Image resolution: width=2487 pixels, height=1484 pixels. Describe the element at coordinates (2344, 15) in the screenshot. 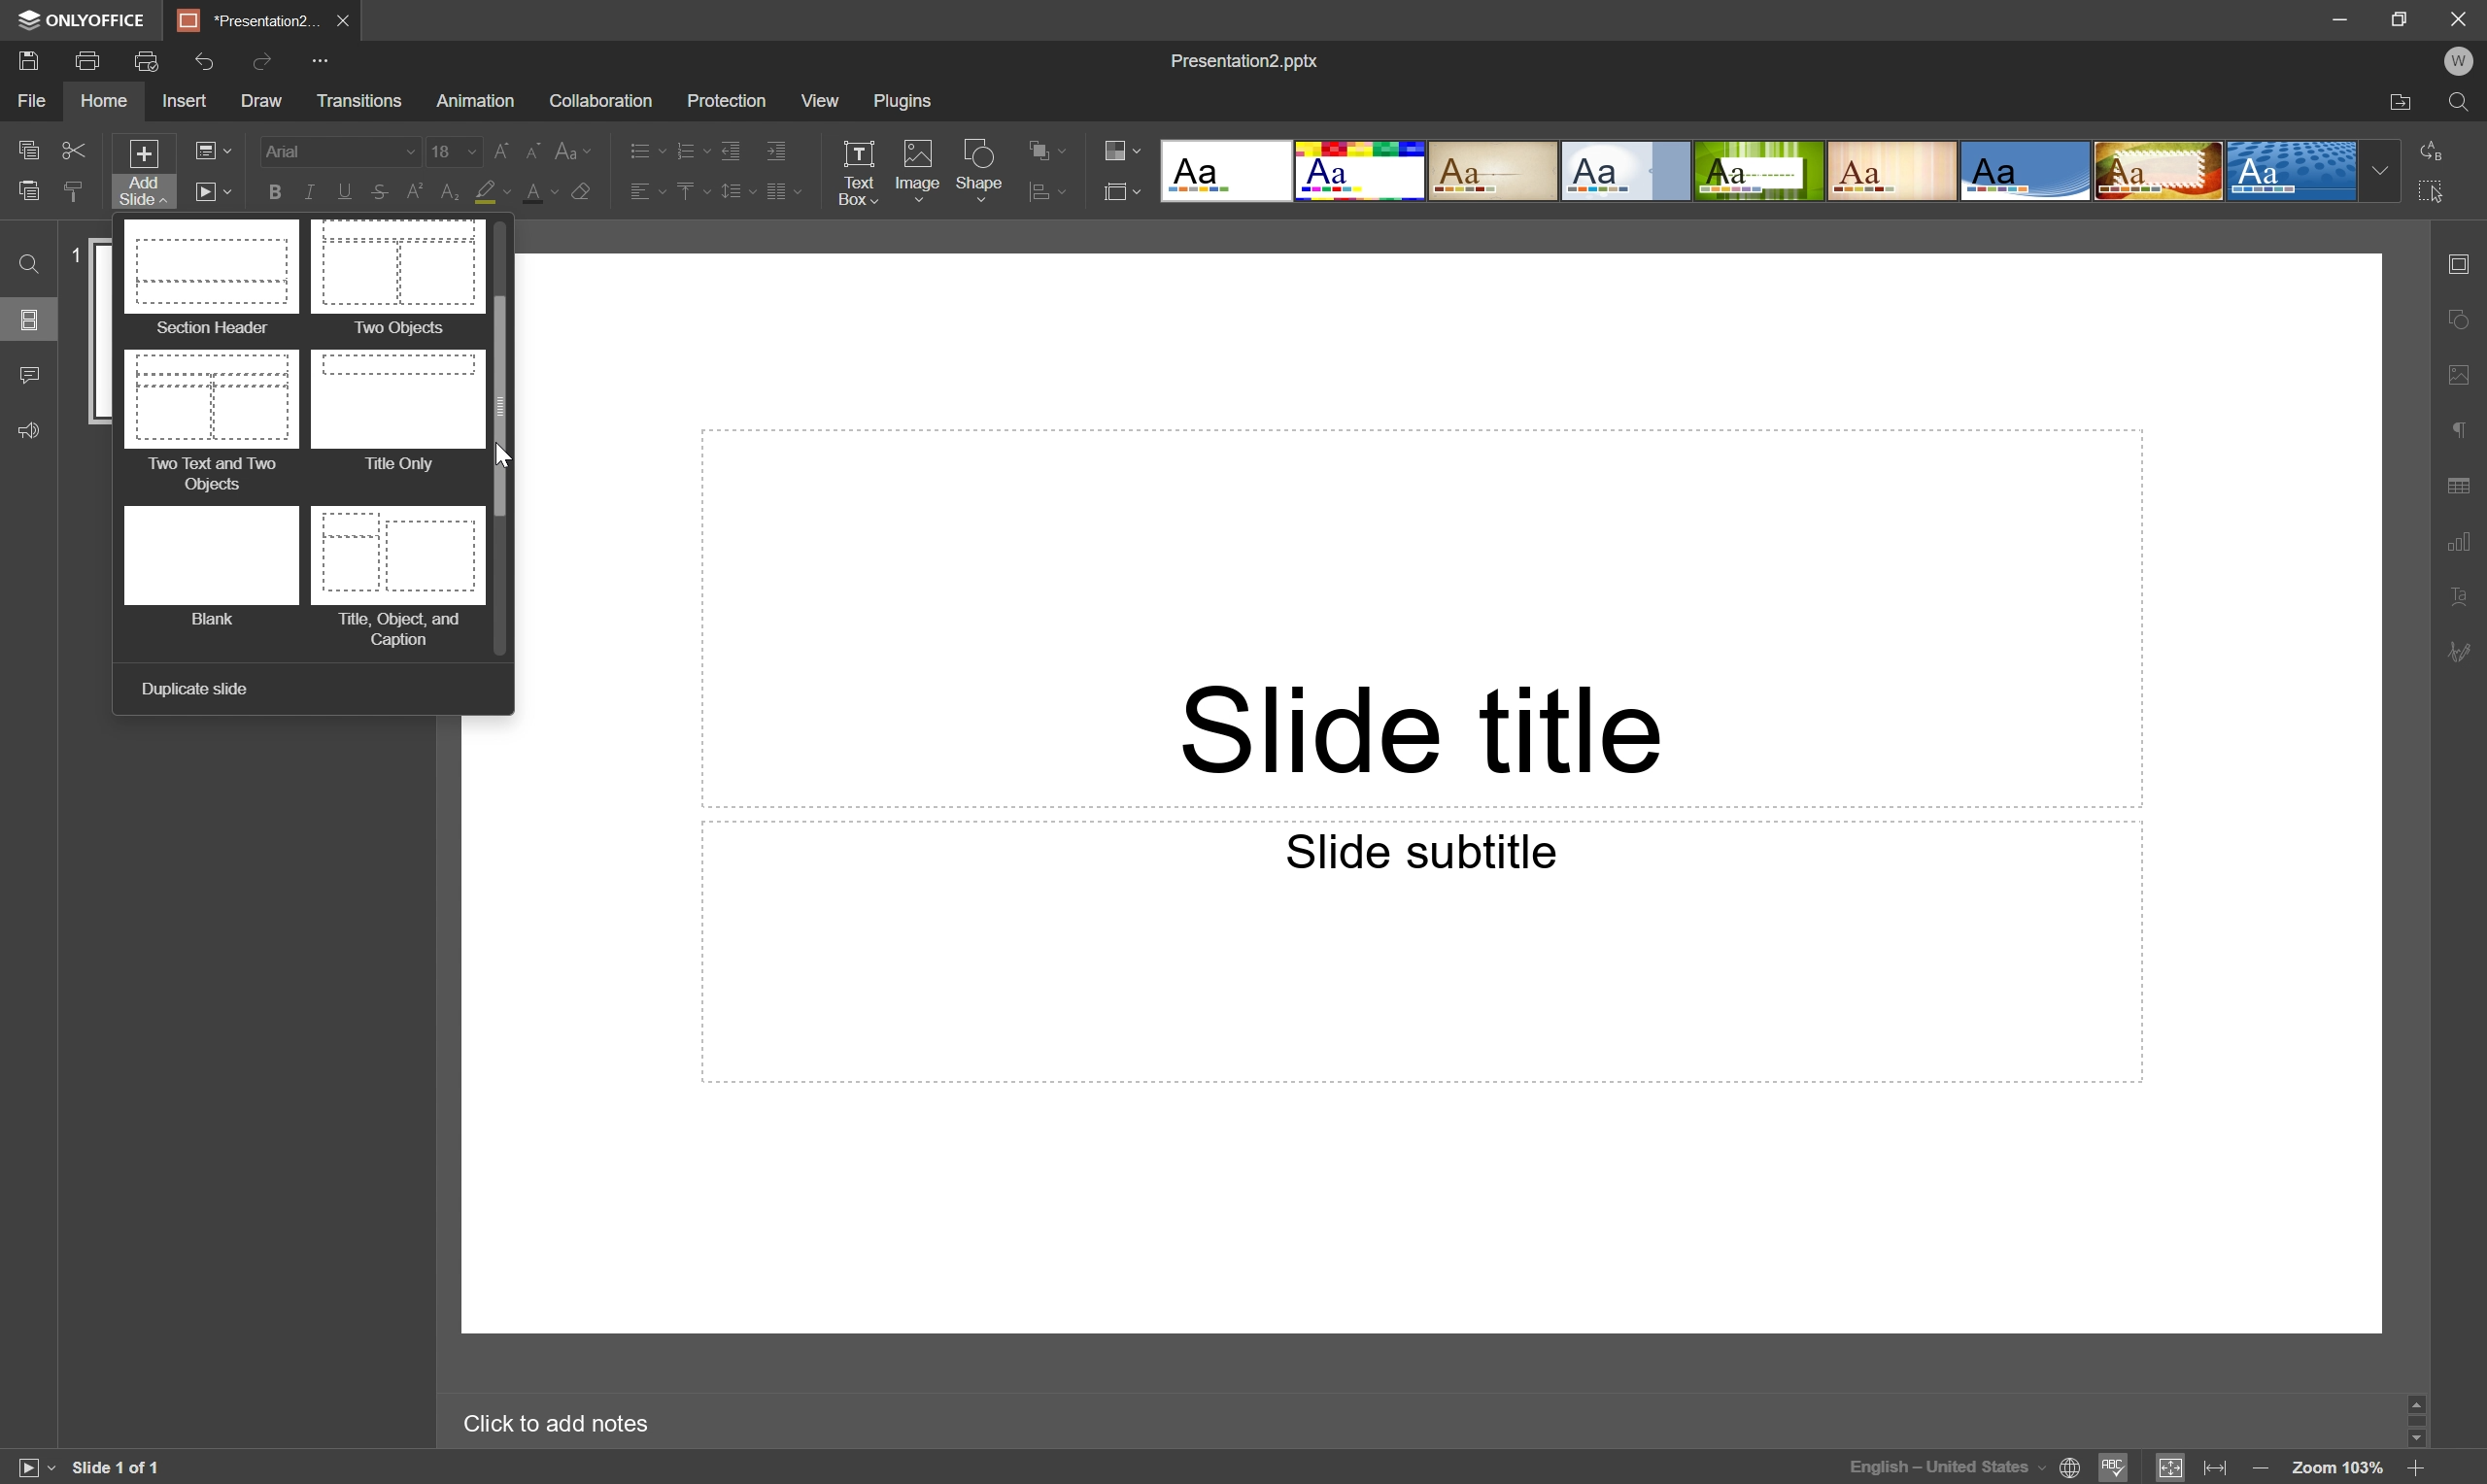

I see `Minimize` at that location.